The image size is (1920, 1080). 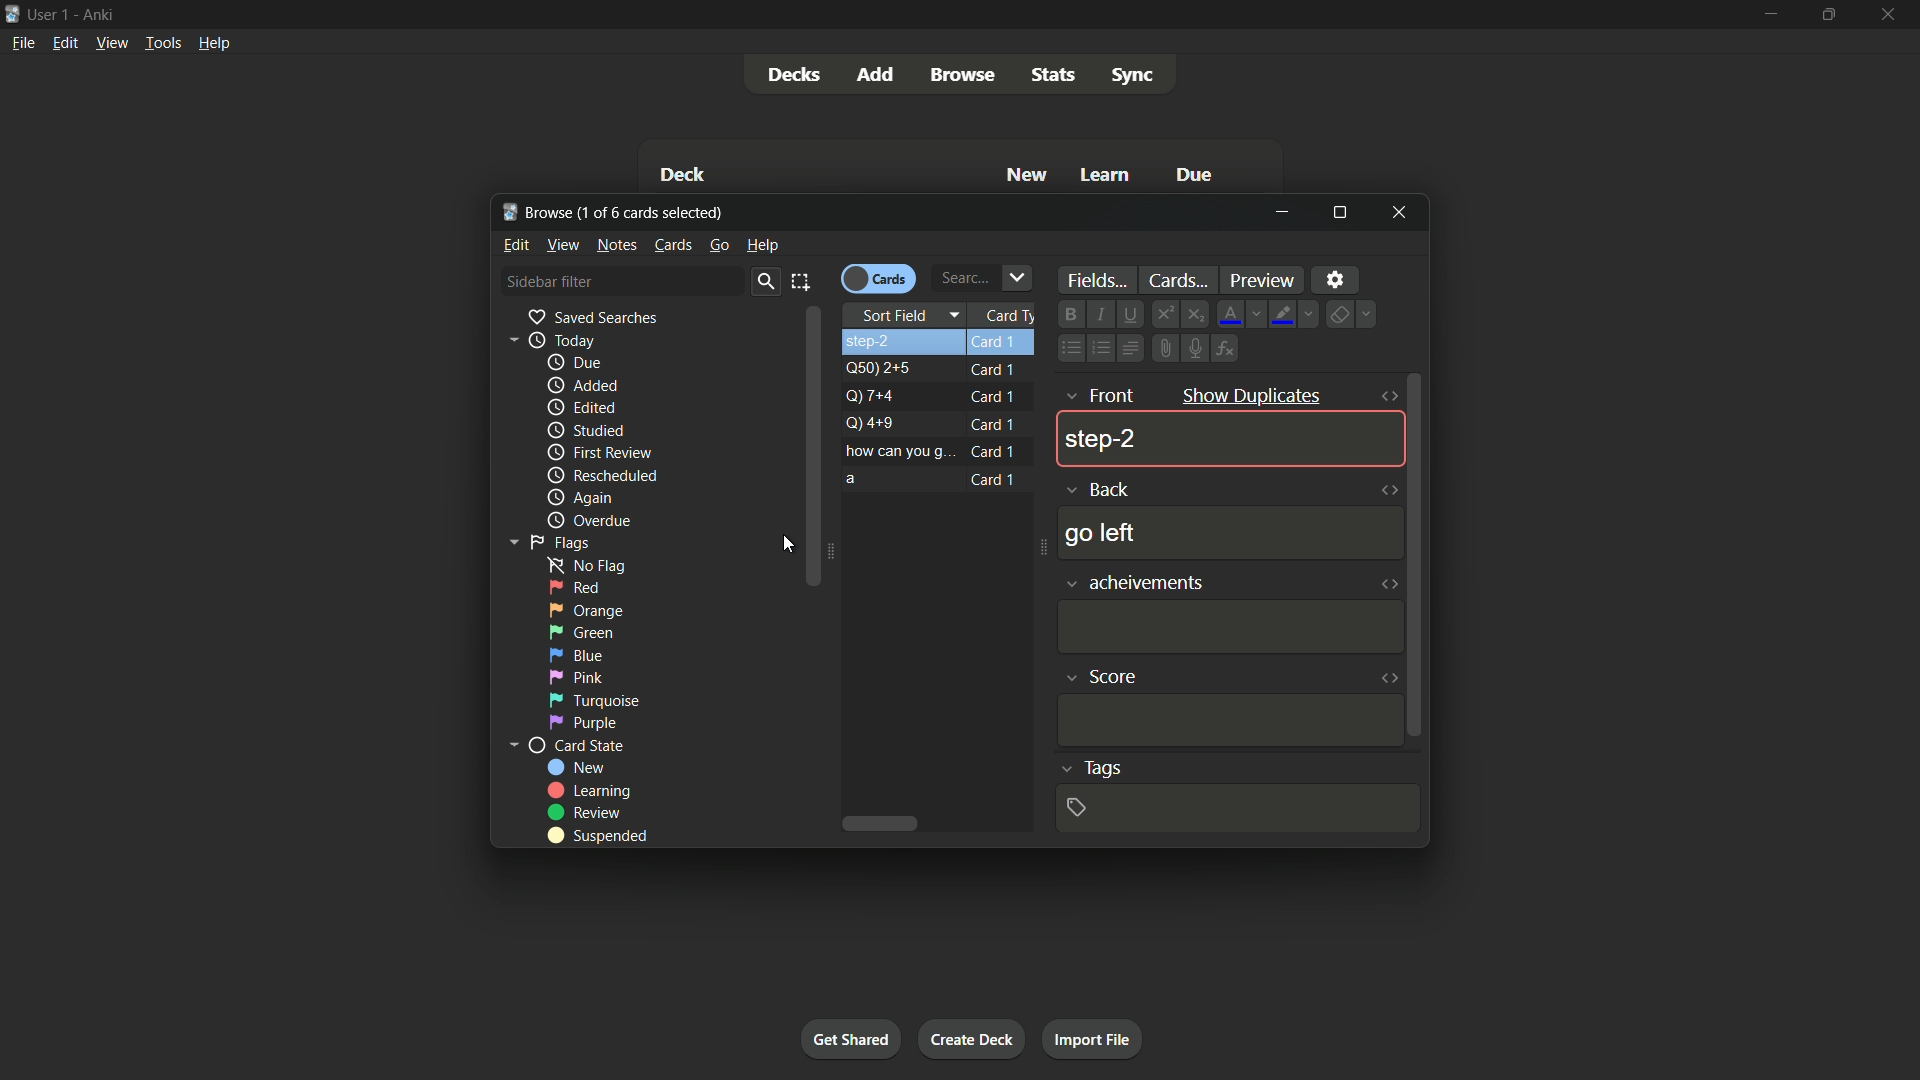 I want to click on First review, so click(x=599, y=452).